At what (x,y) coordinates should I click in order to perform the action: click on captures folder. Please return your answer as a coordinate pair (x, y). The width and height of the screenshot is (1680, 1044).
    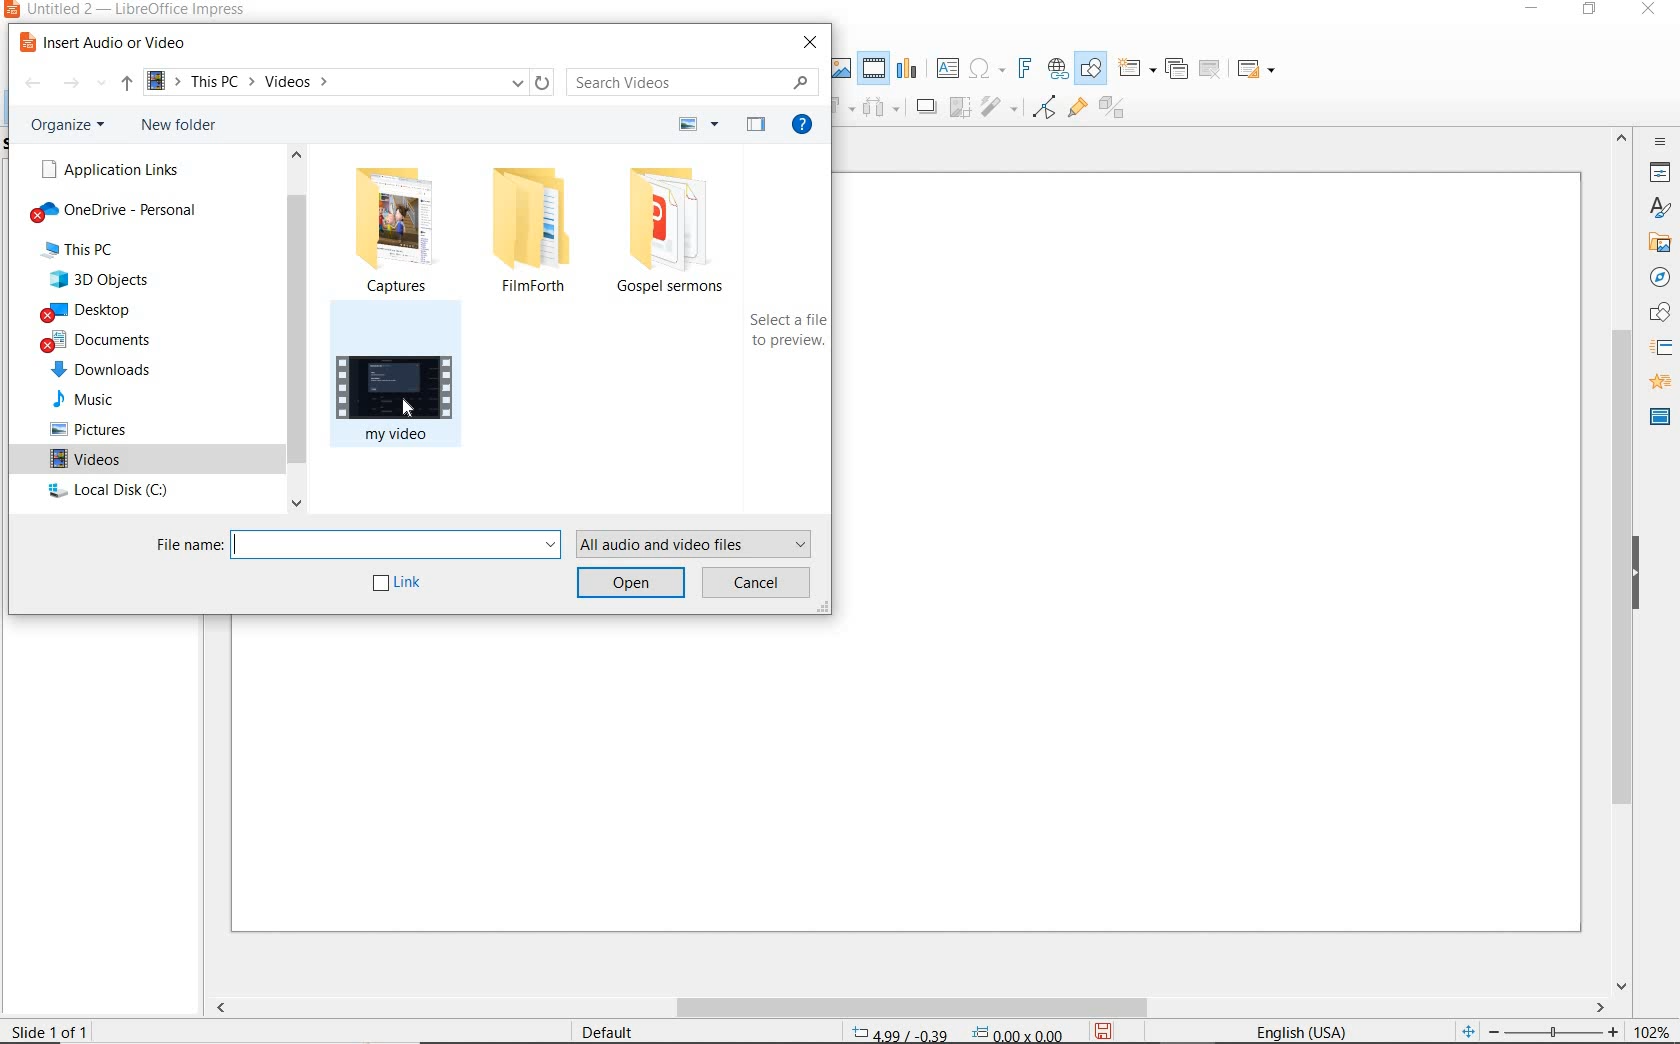
    Looking at the image, I should click on (399, 227).